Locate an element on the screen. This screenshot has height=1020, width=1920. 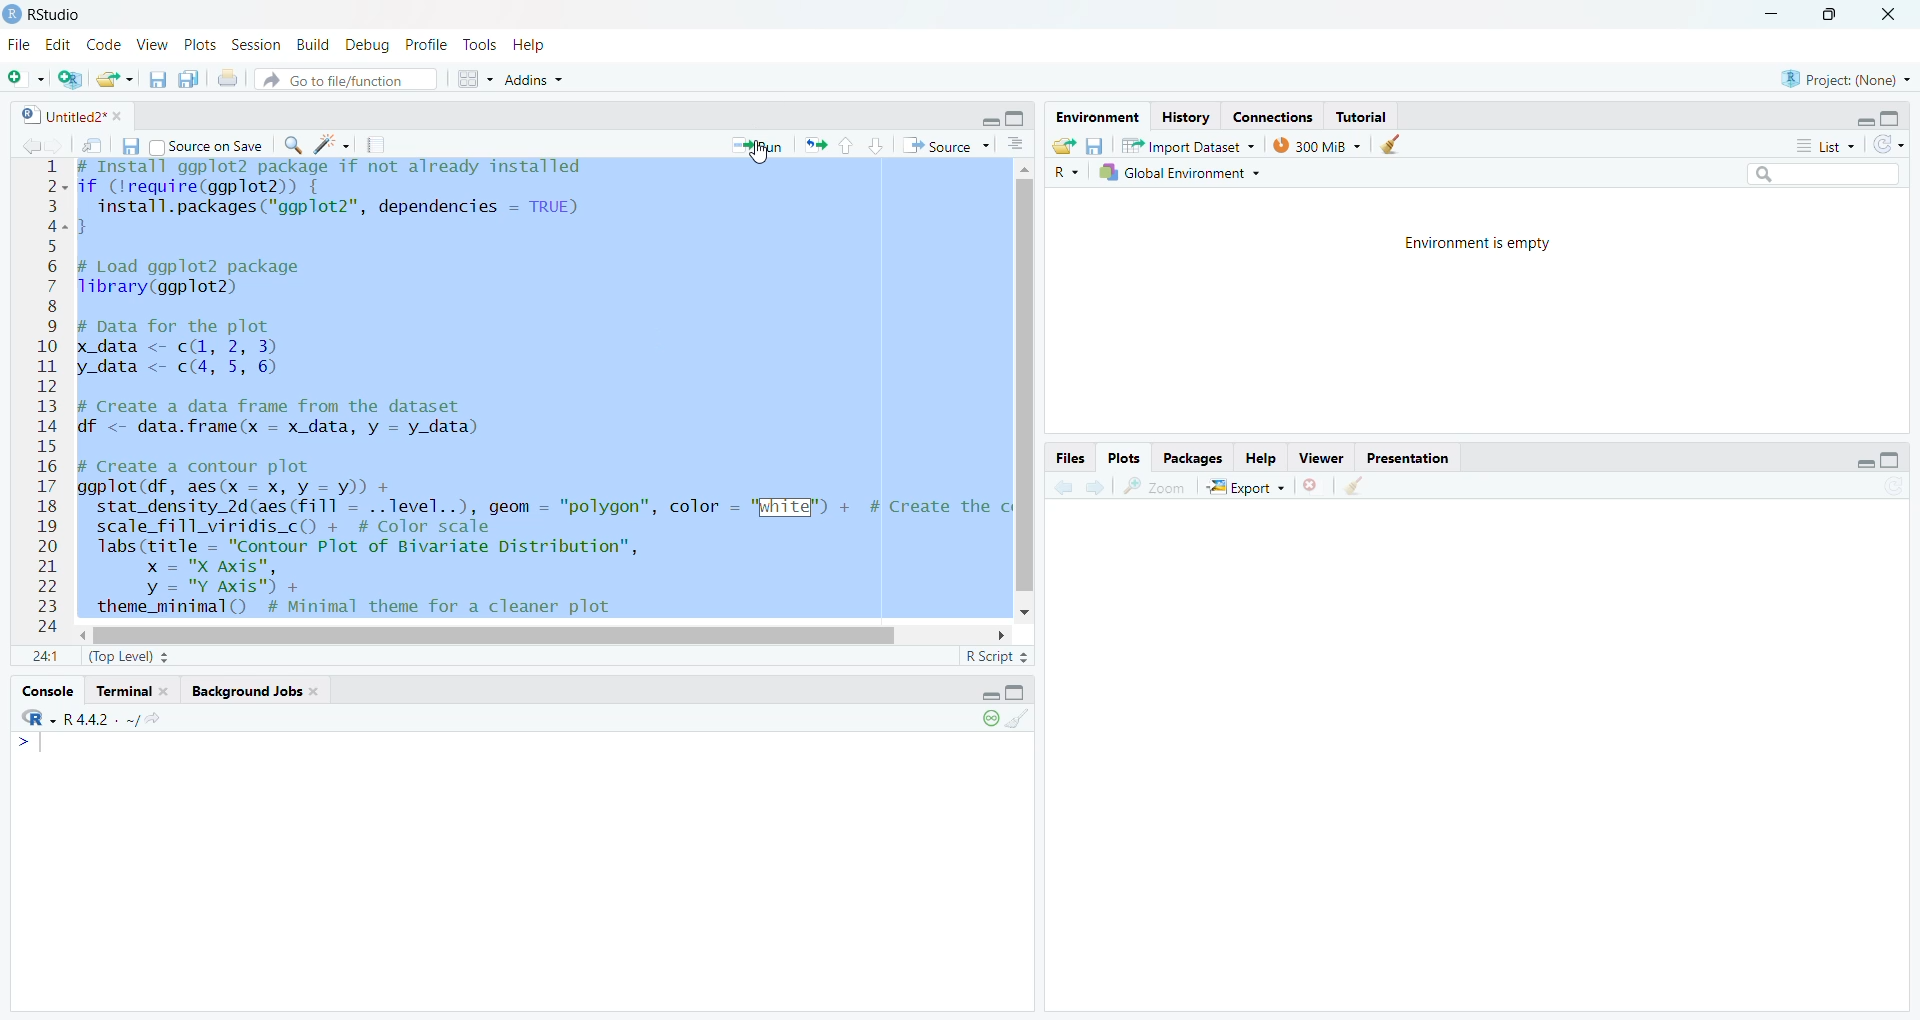
R Script  is located at coordinates (988, 656).